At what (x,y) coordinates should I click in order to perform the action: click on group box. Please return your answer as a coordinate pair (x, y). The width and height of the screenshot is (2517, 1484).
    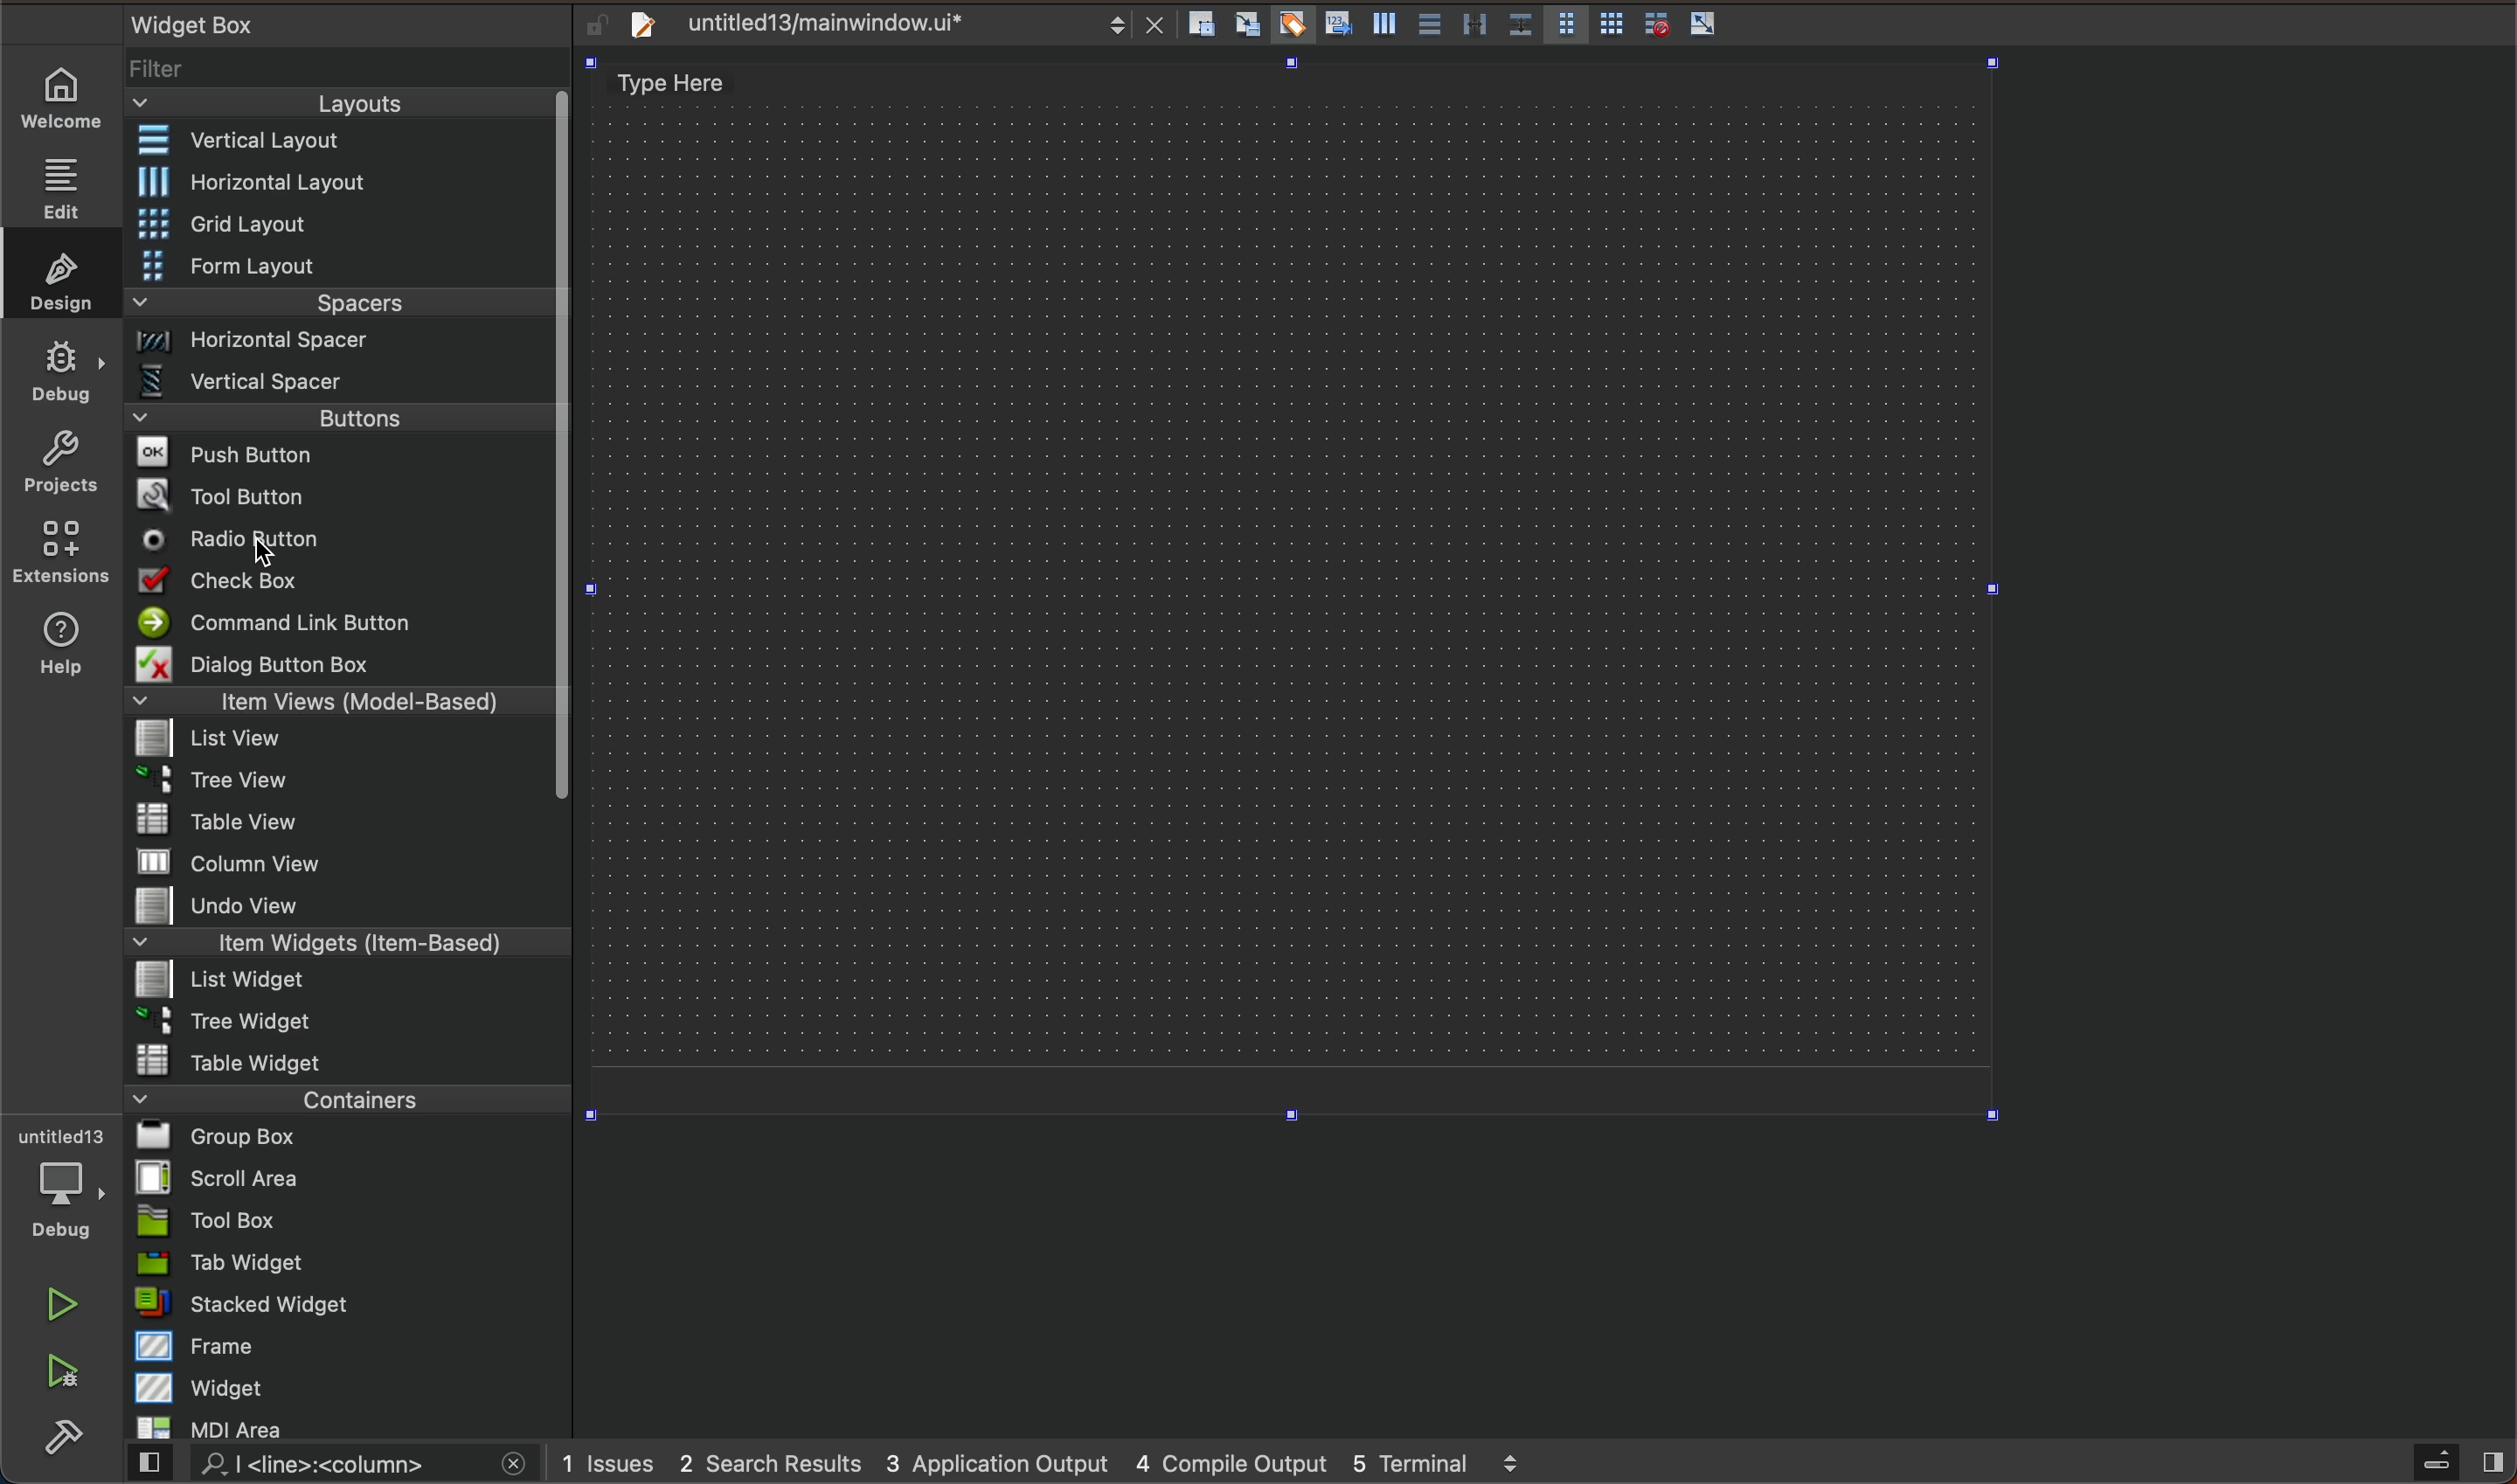
    Looking at the image, I should click on (349, 1135).